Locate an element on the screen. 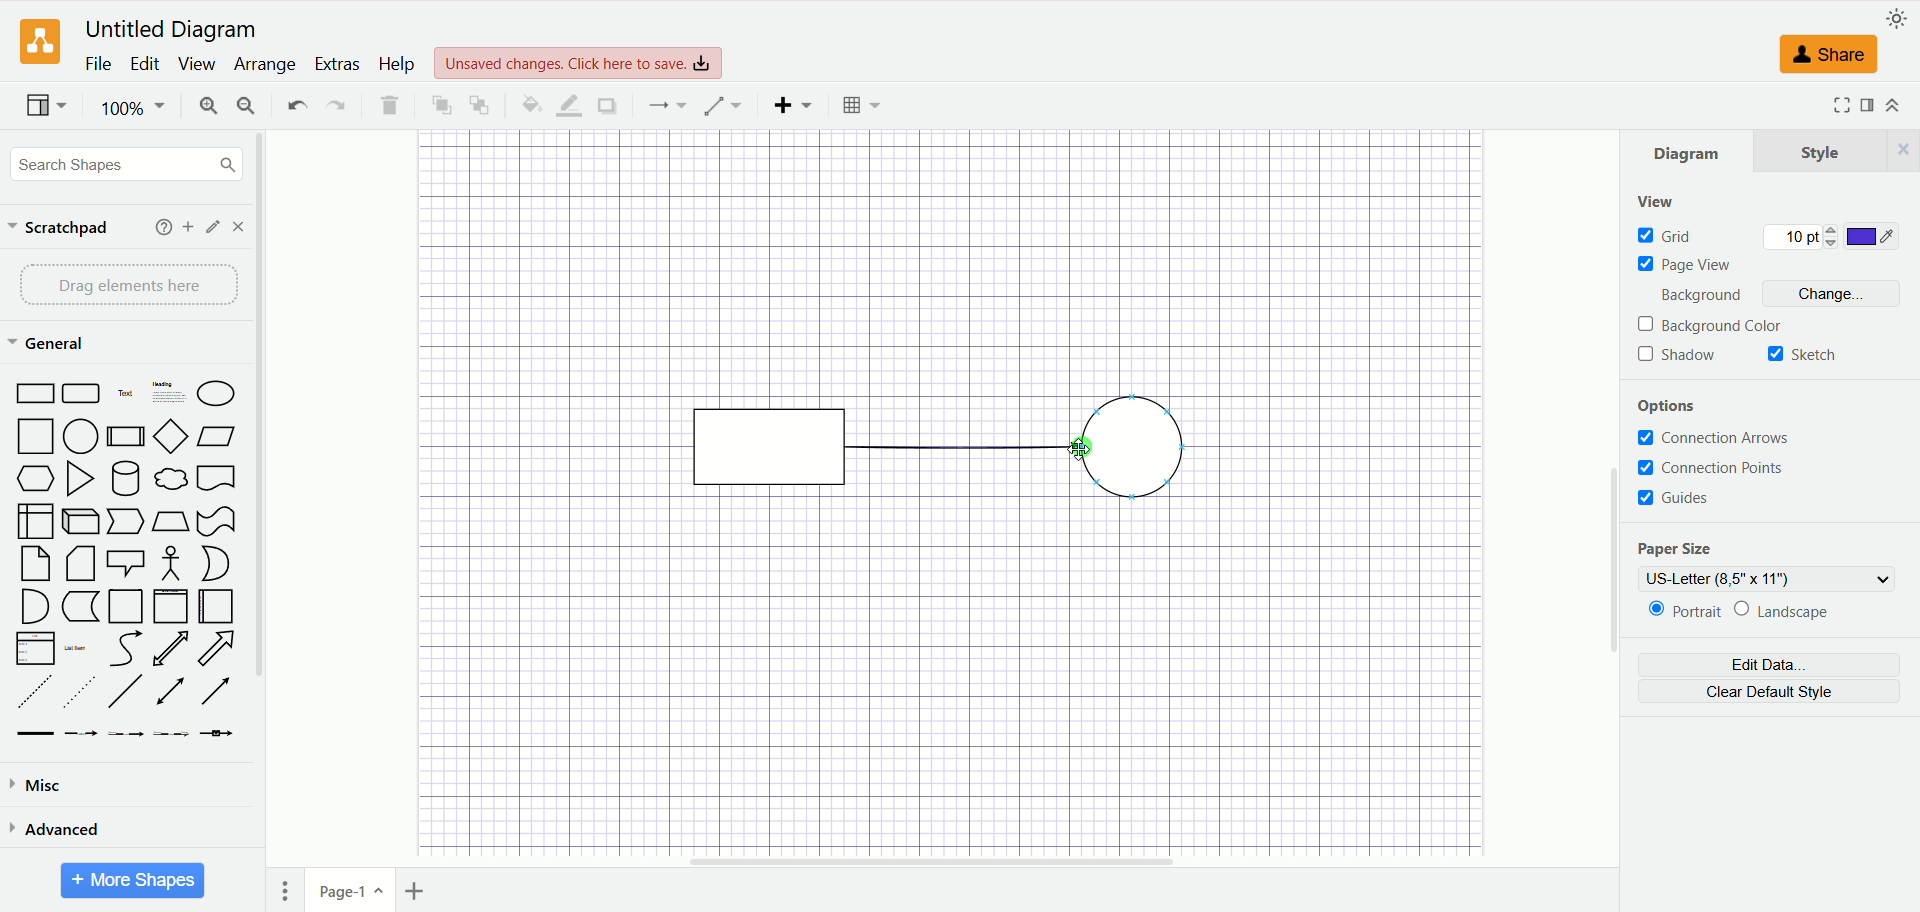 This screenshot has height=912, width=1920. Two way Arrow is located at coordinates (173, 649).